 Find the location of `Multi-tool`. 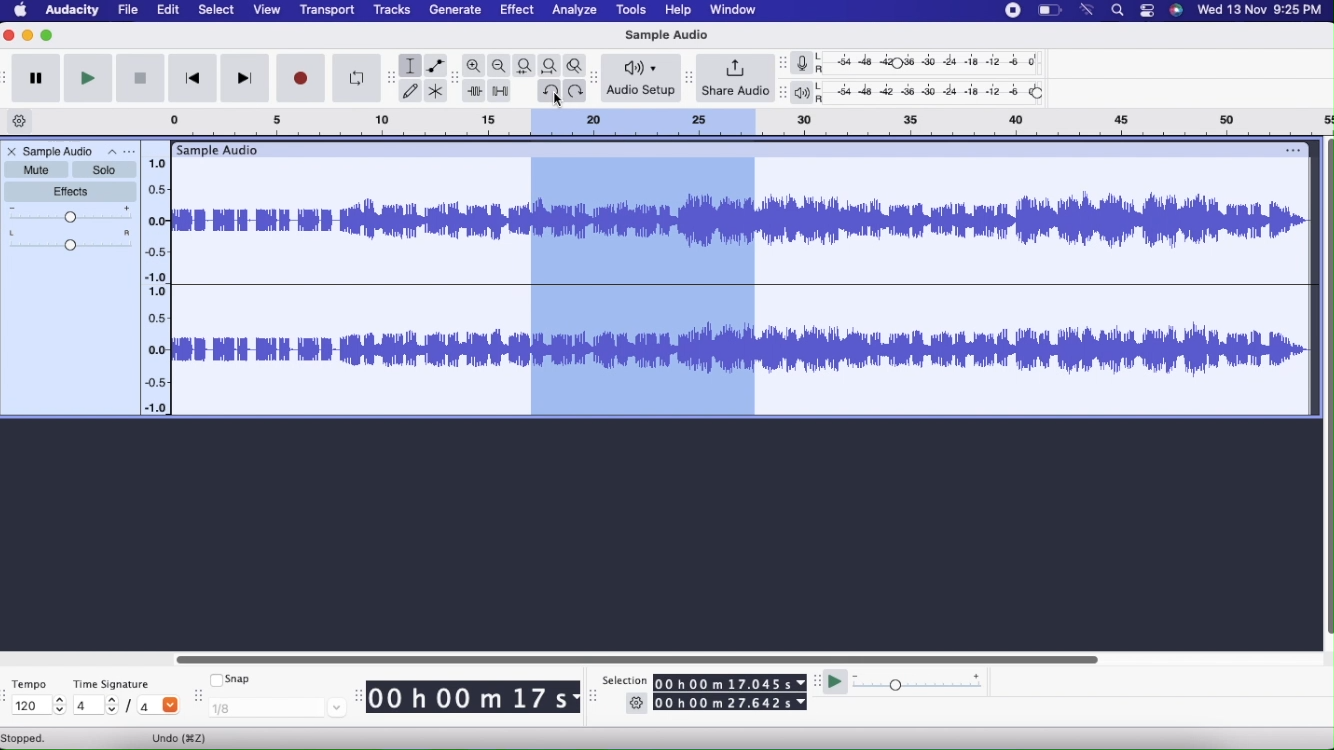

Multi-tool is located at coordinates (437, 91).